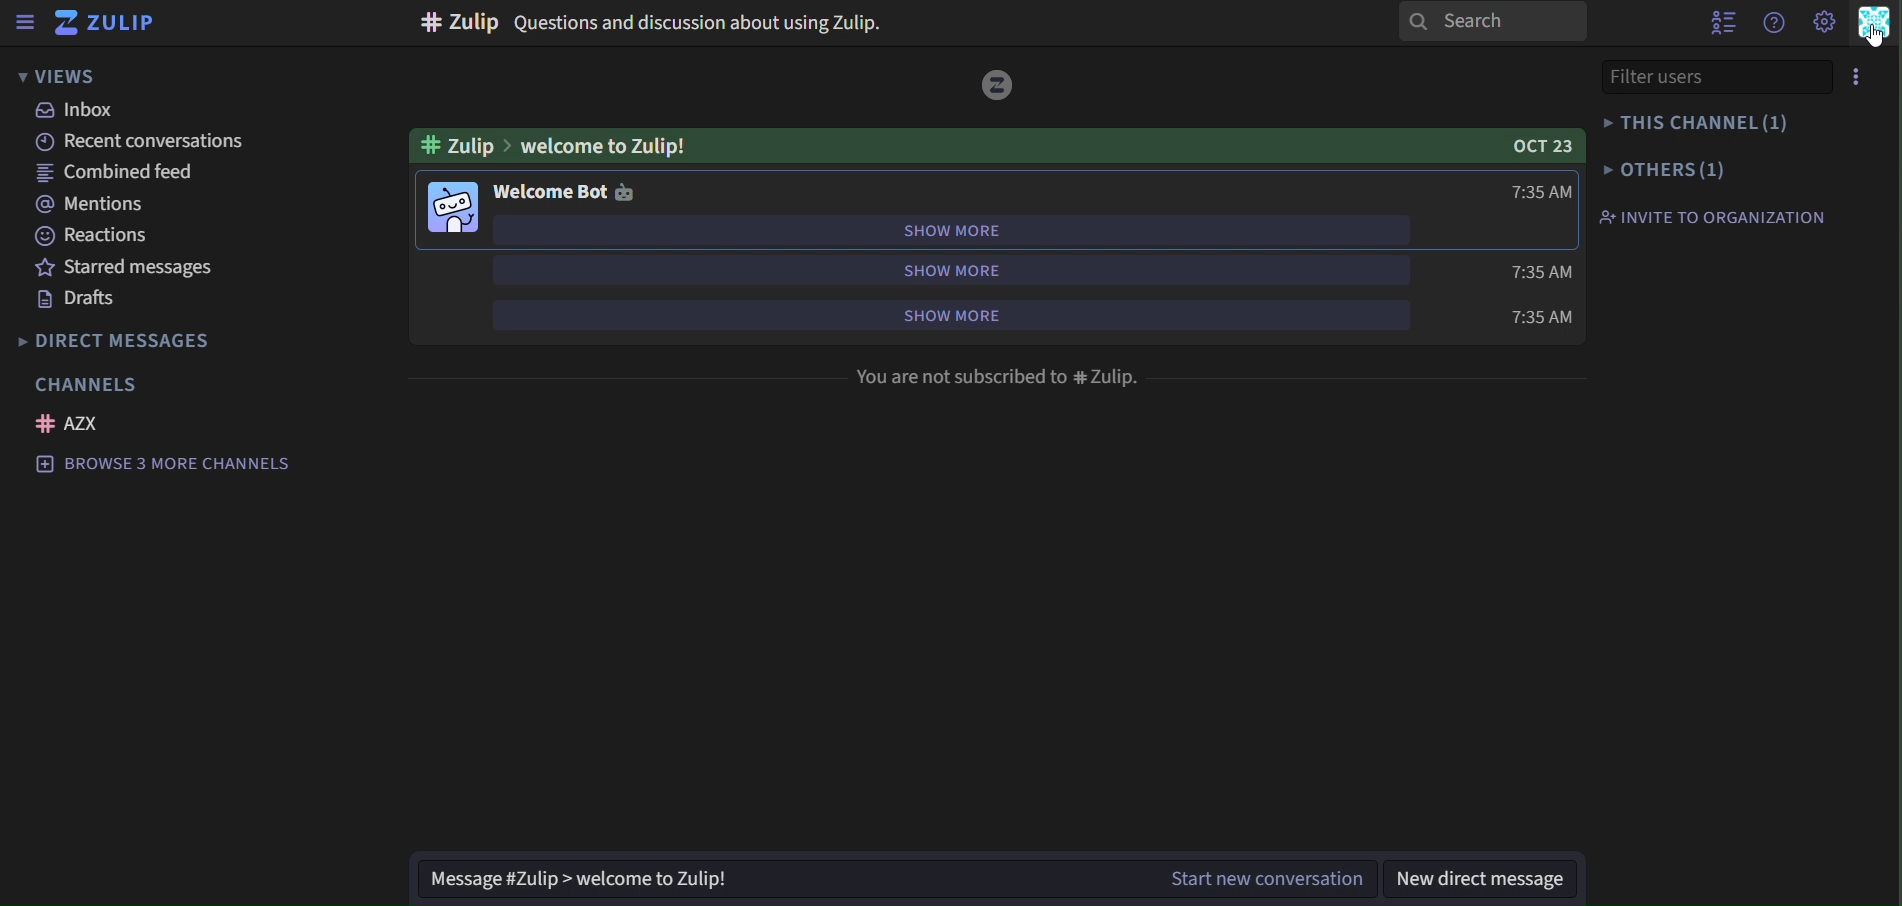  What do you see at coordinates (1855, 78) in the screenshot?
I see `menu` at bounding box center [1855, 78].